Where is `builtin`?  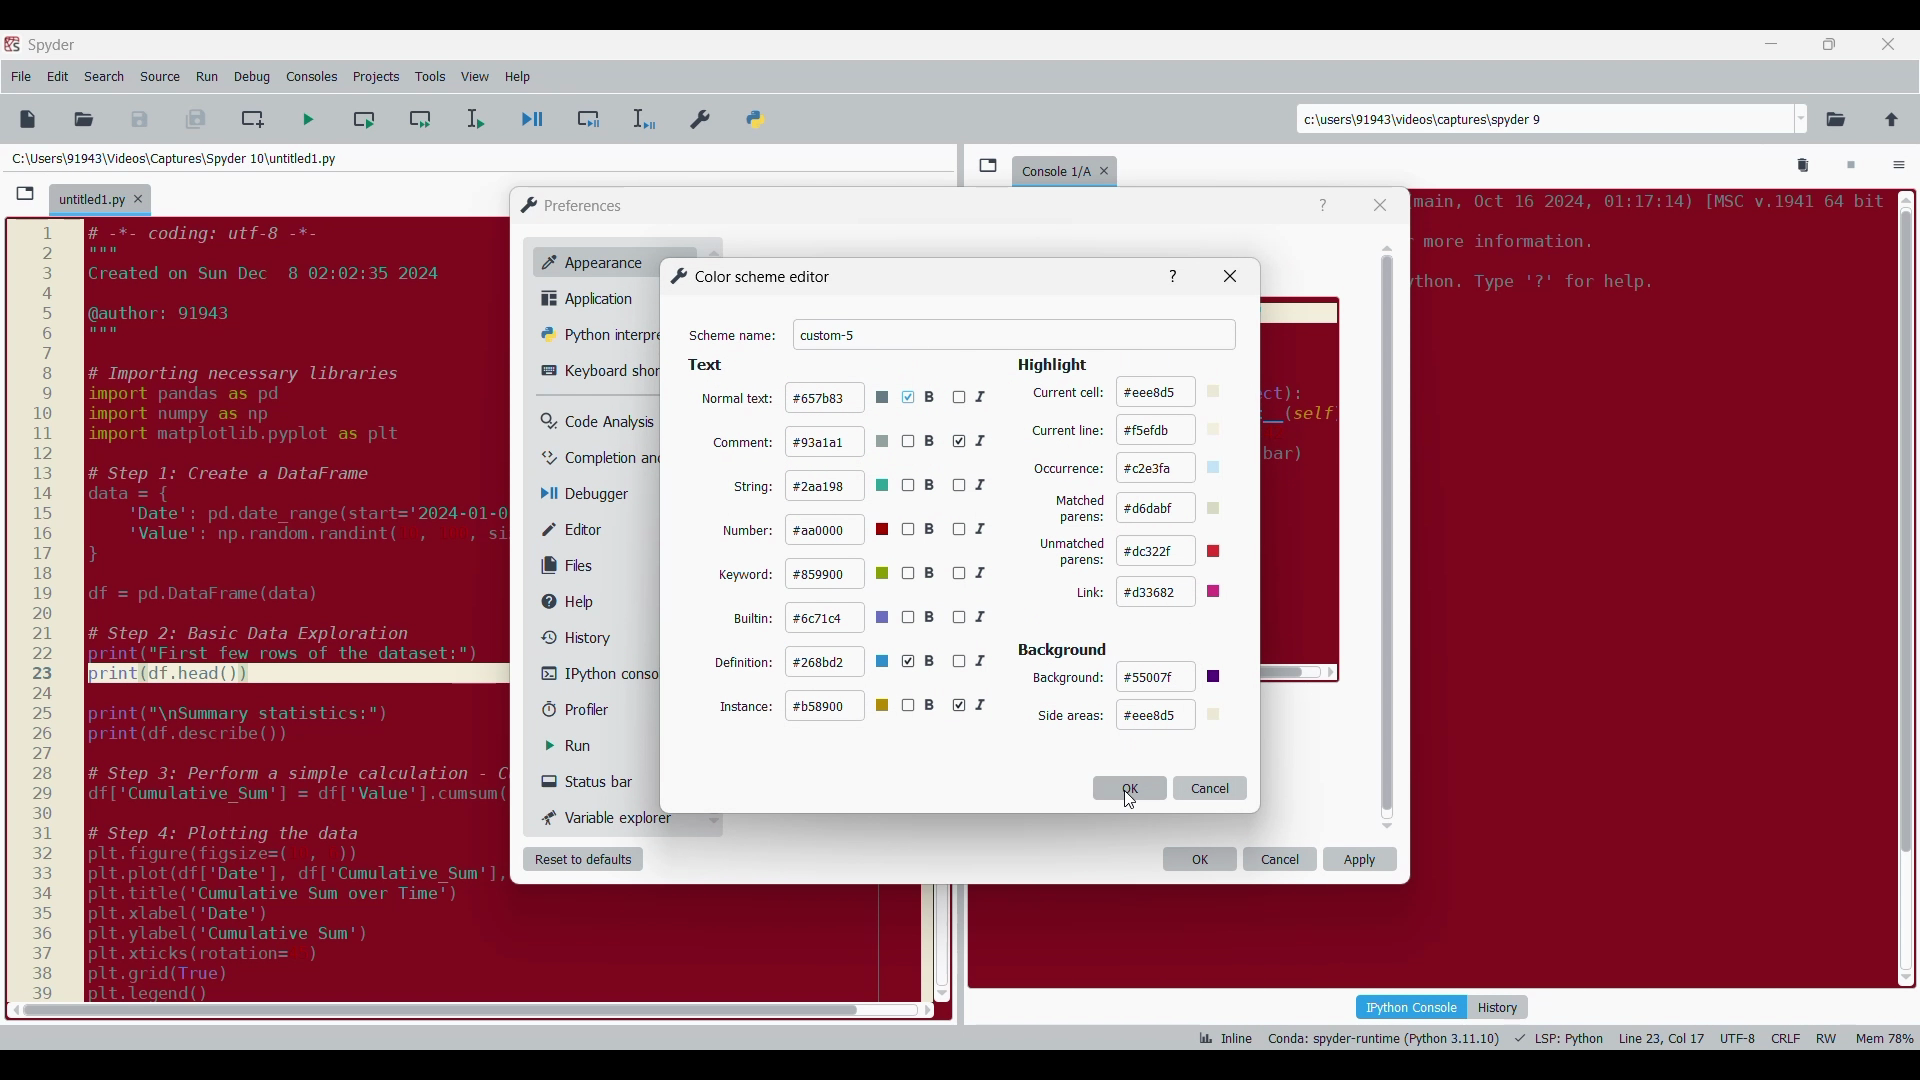 builtin is located at coordinates (755, 619).